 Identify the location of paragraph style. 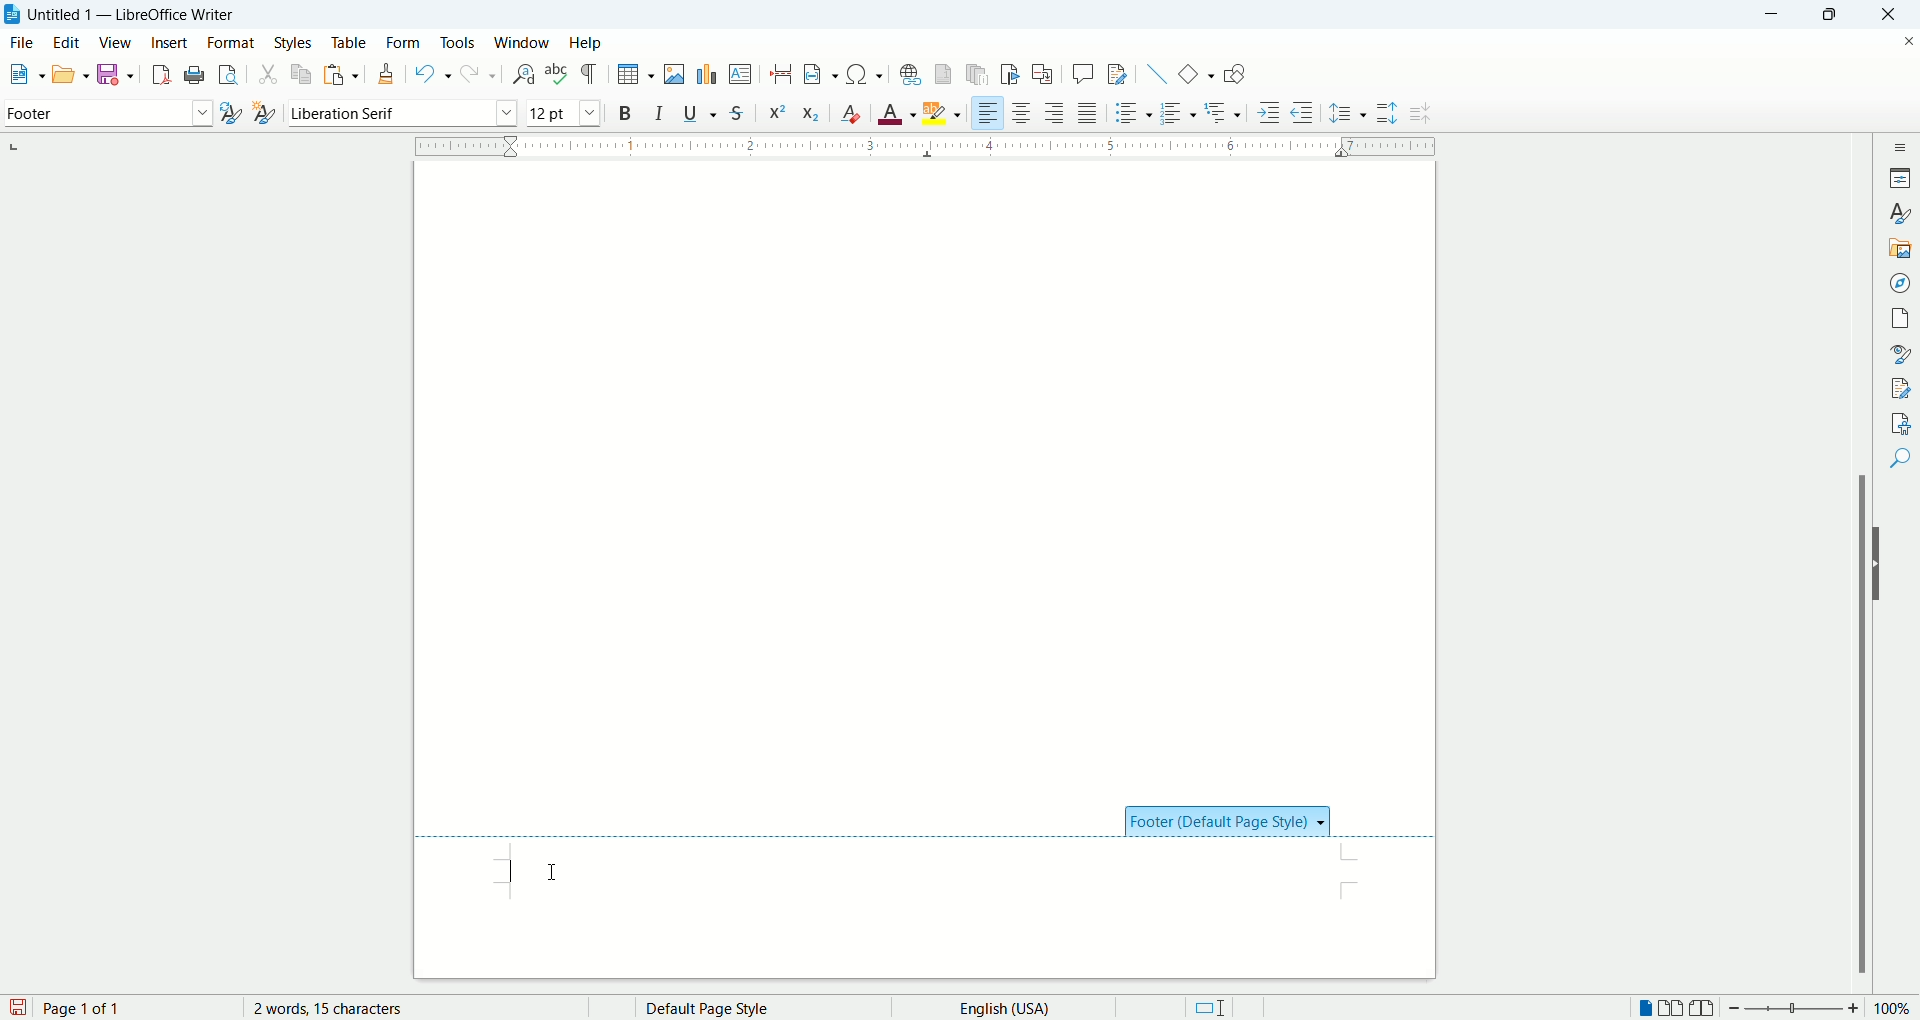
(104, 113).